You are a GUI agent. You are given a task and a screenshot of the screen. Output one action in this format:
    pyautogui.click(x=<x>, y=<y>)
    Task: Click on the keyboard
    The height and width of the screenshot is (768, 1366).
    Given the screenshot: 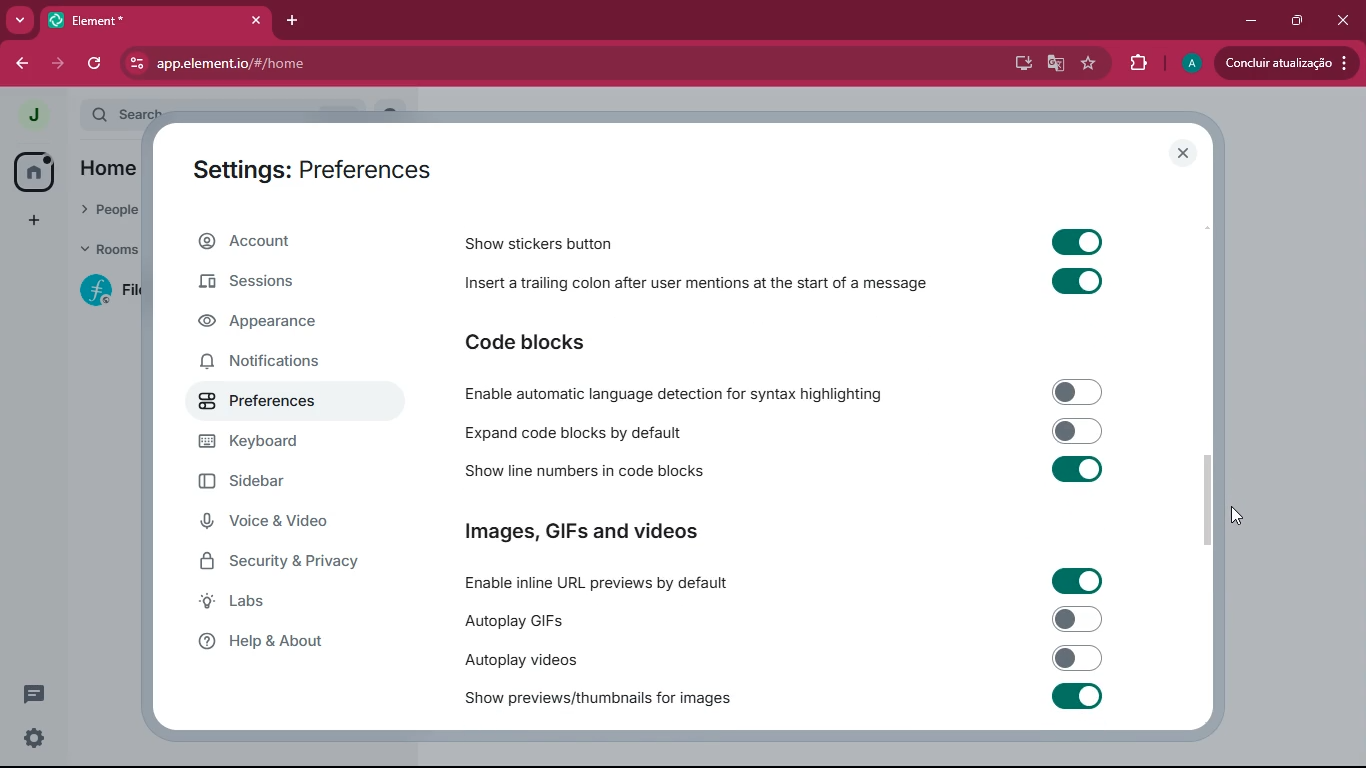 What is the action you would take?
    pyautogui.click(x=289, y=443)
    